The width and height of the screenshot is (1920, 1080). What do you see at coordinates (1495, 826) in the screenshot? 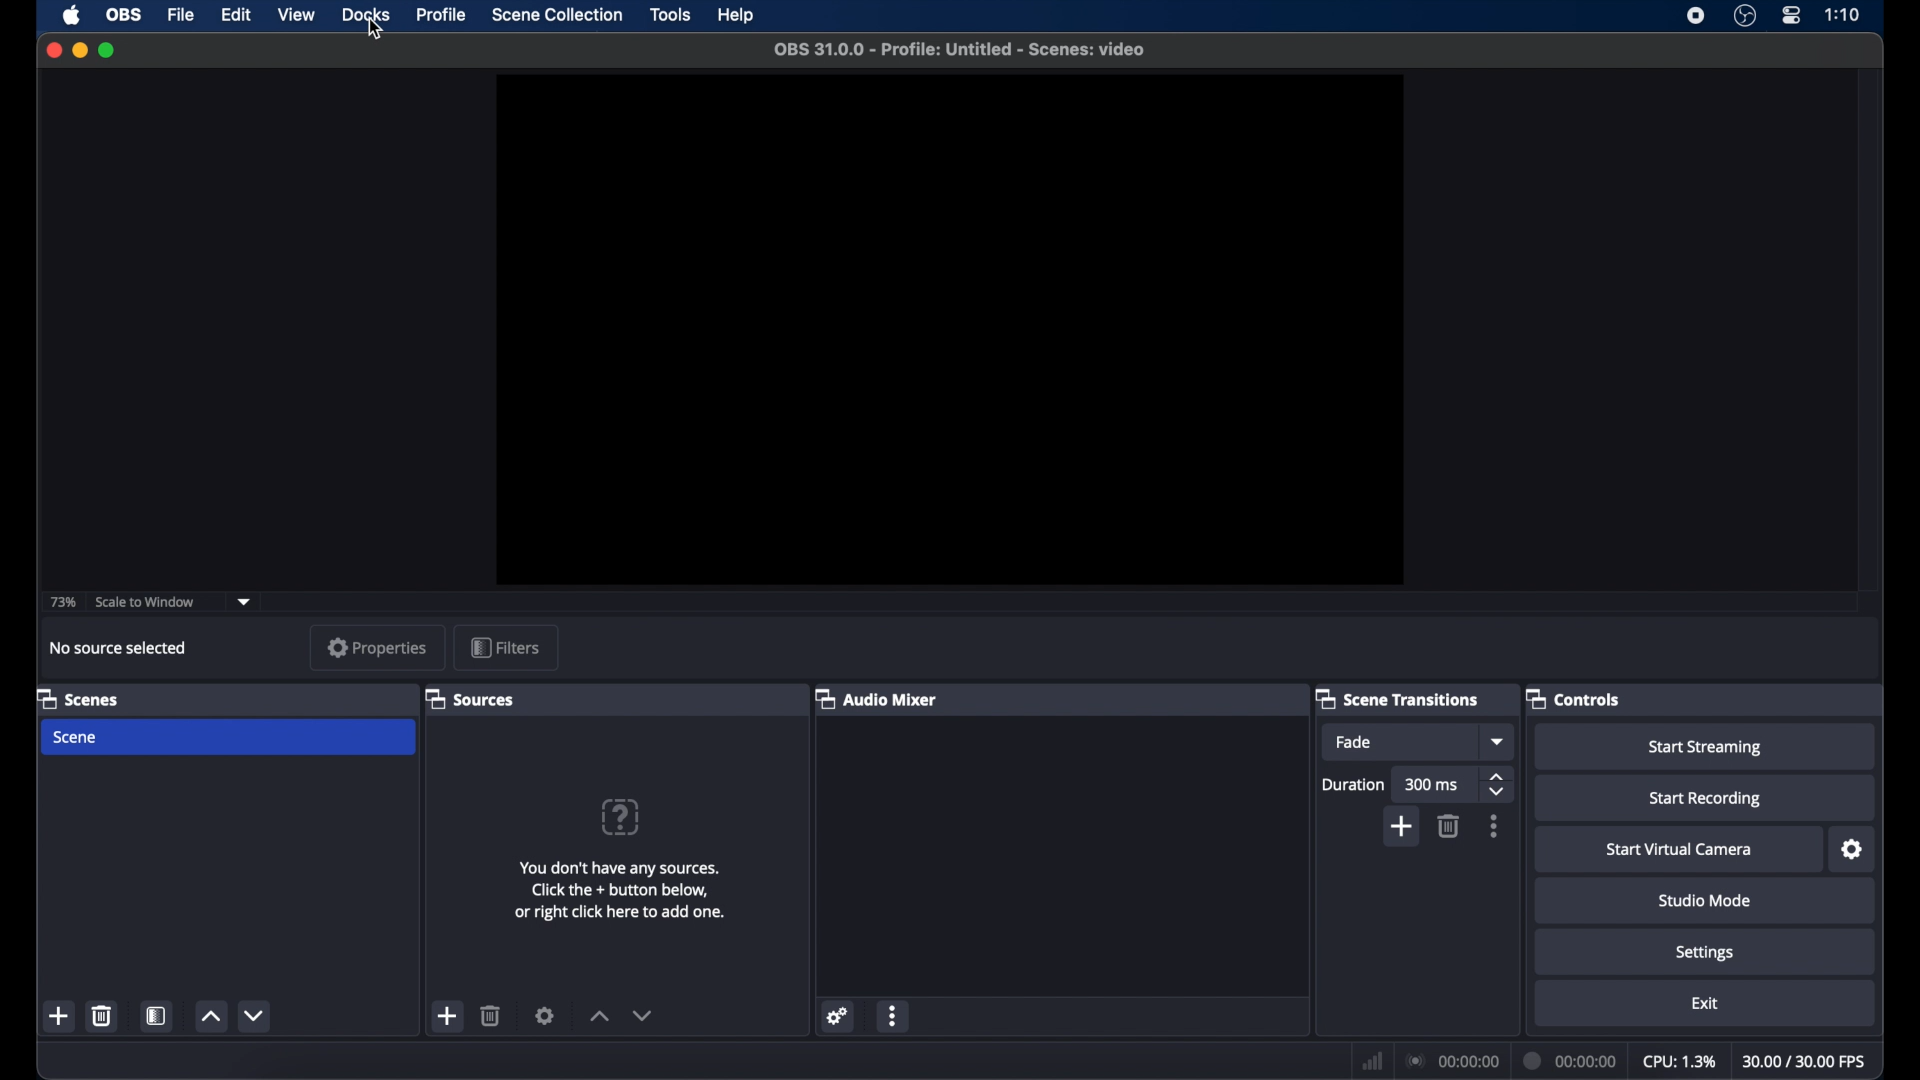
I see `more options` at bounding box center [1495, 826].